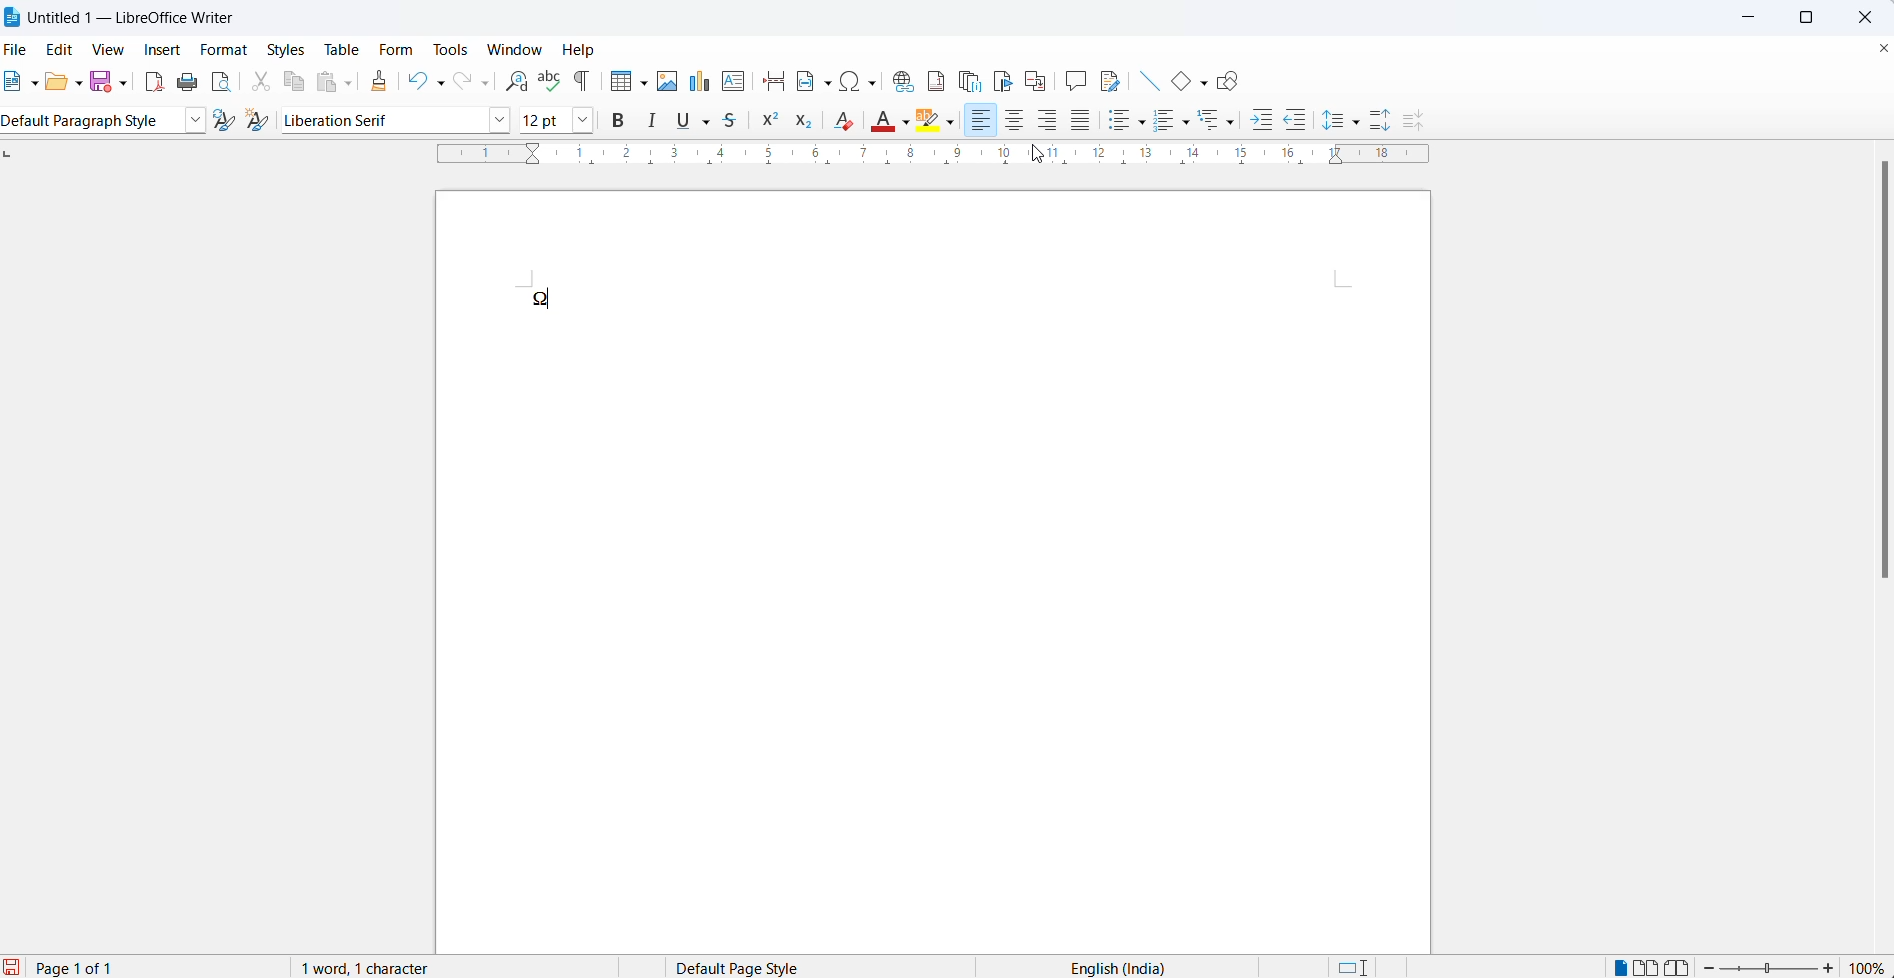 The image size is (1894, 978). What do you see at coordinates (338, 50) in the screenshot?
I see `table` at bounding box center [338, 50].